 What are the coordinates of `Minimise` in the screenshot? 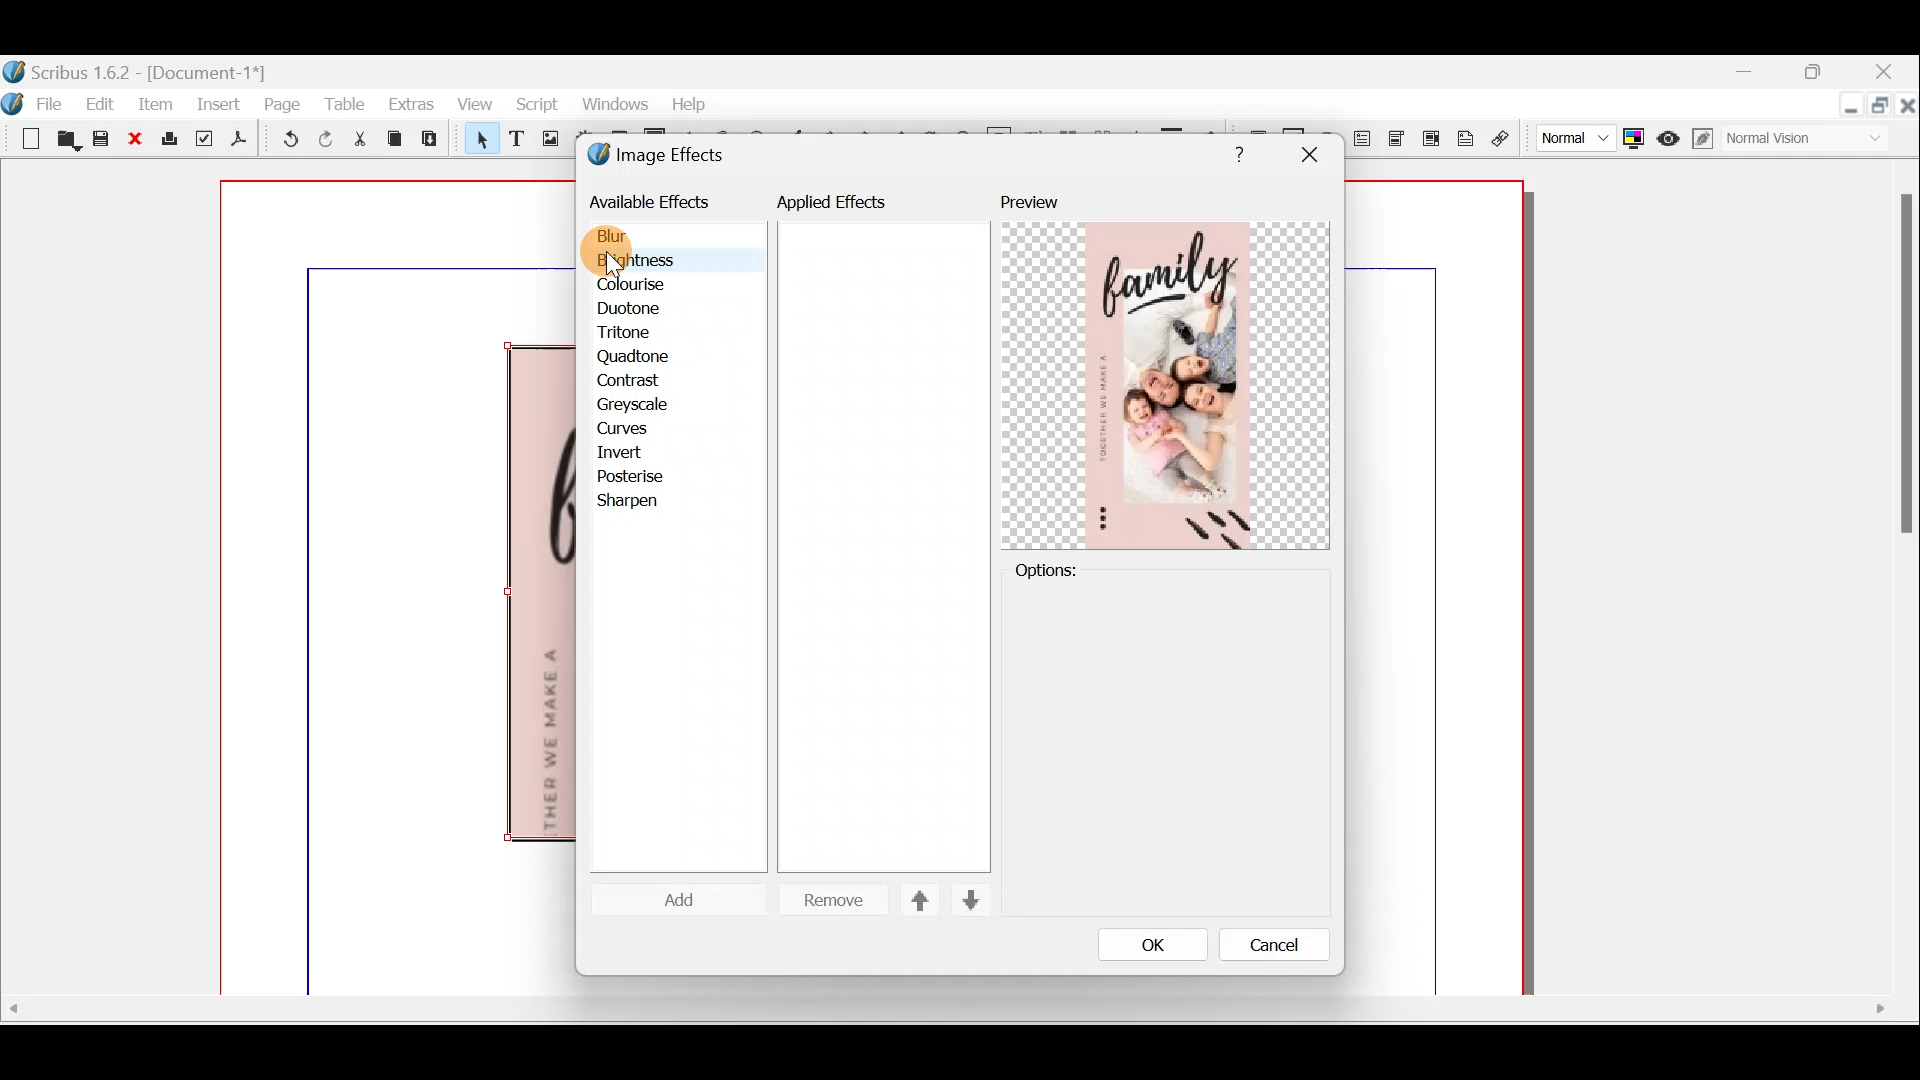 It's located at (1847, 107).